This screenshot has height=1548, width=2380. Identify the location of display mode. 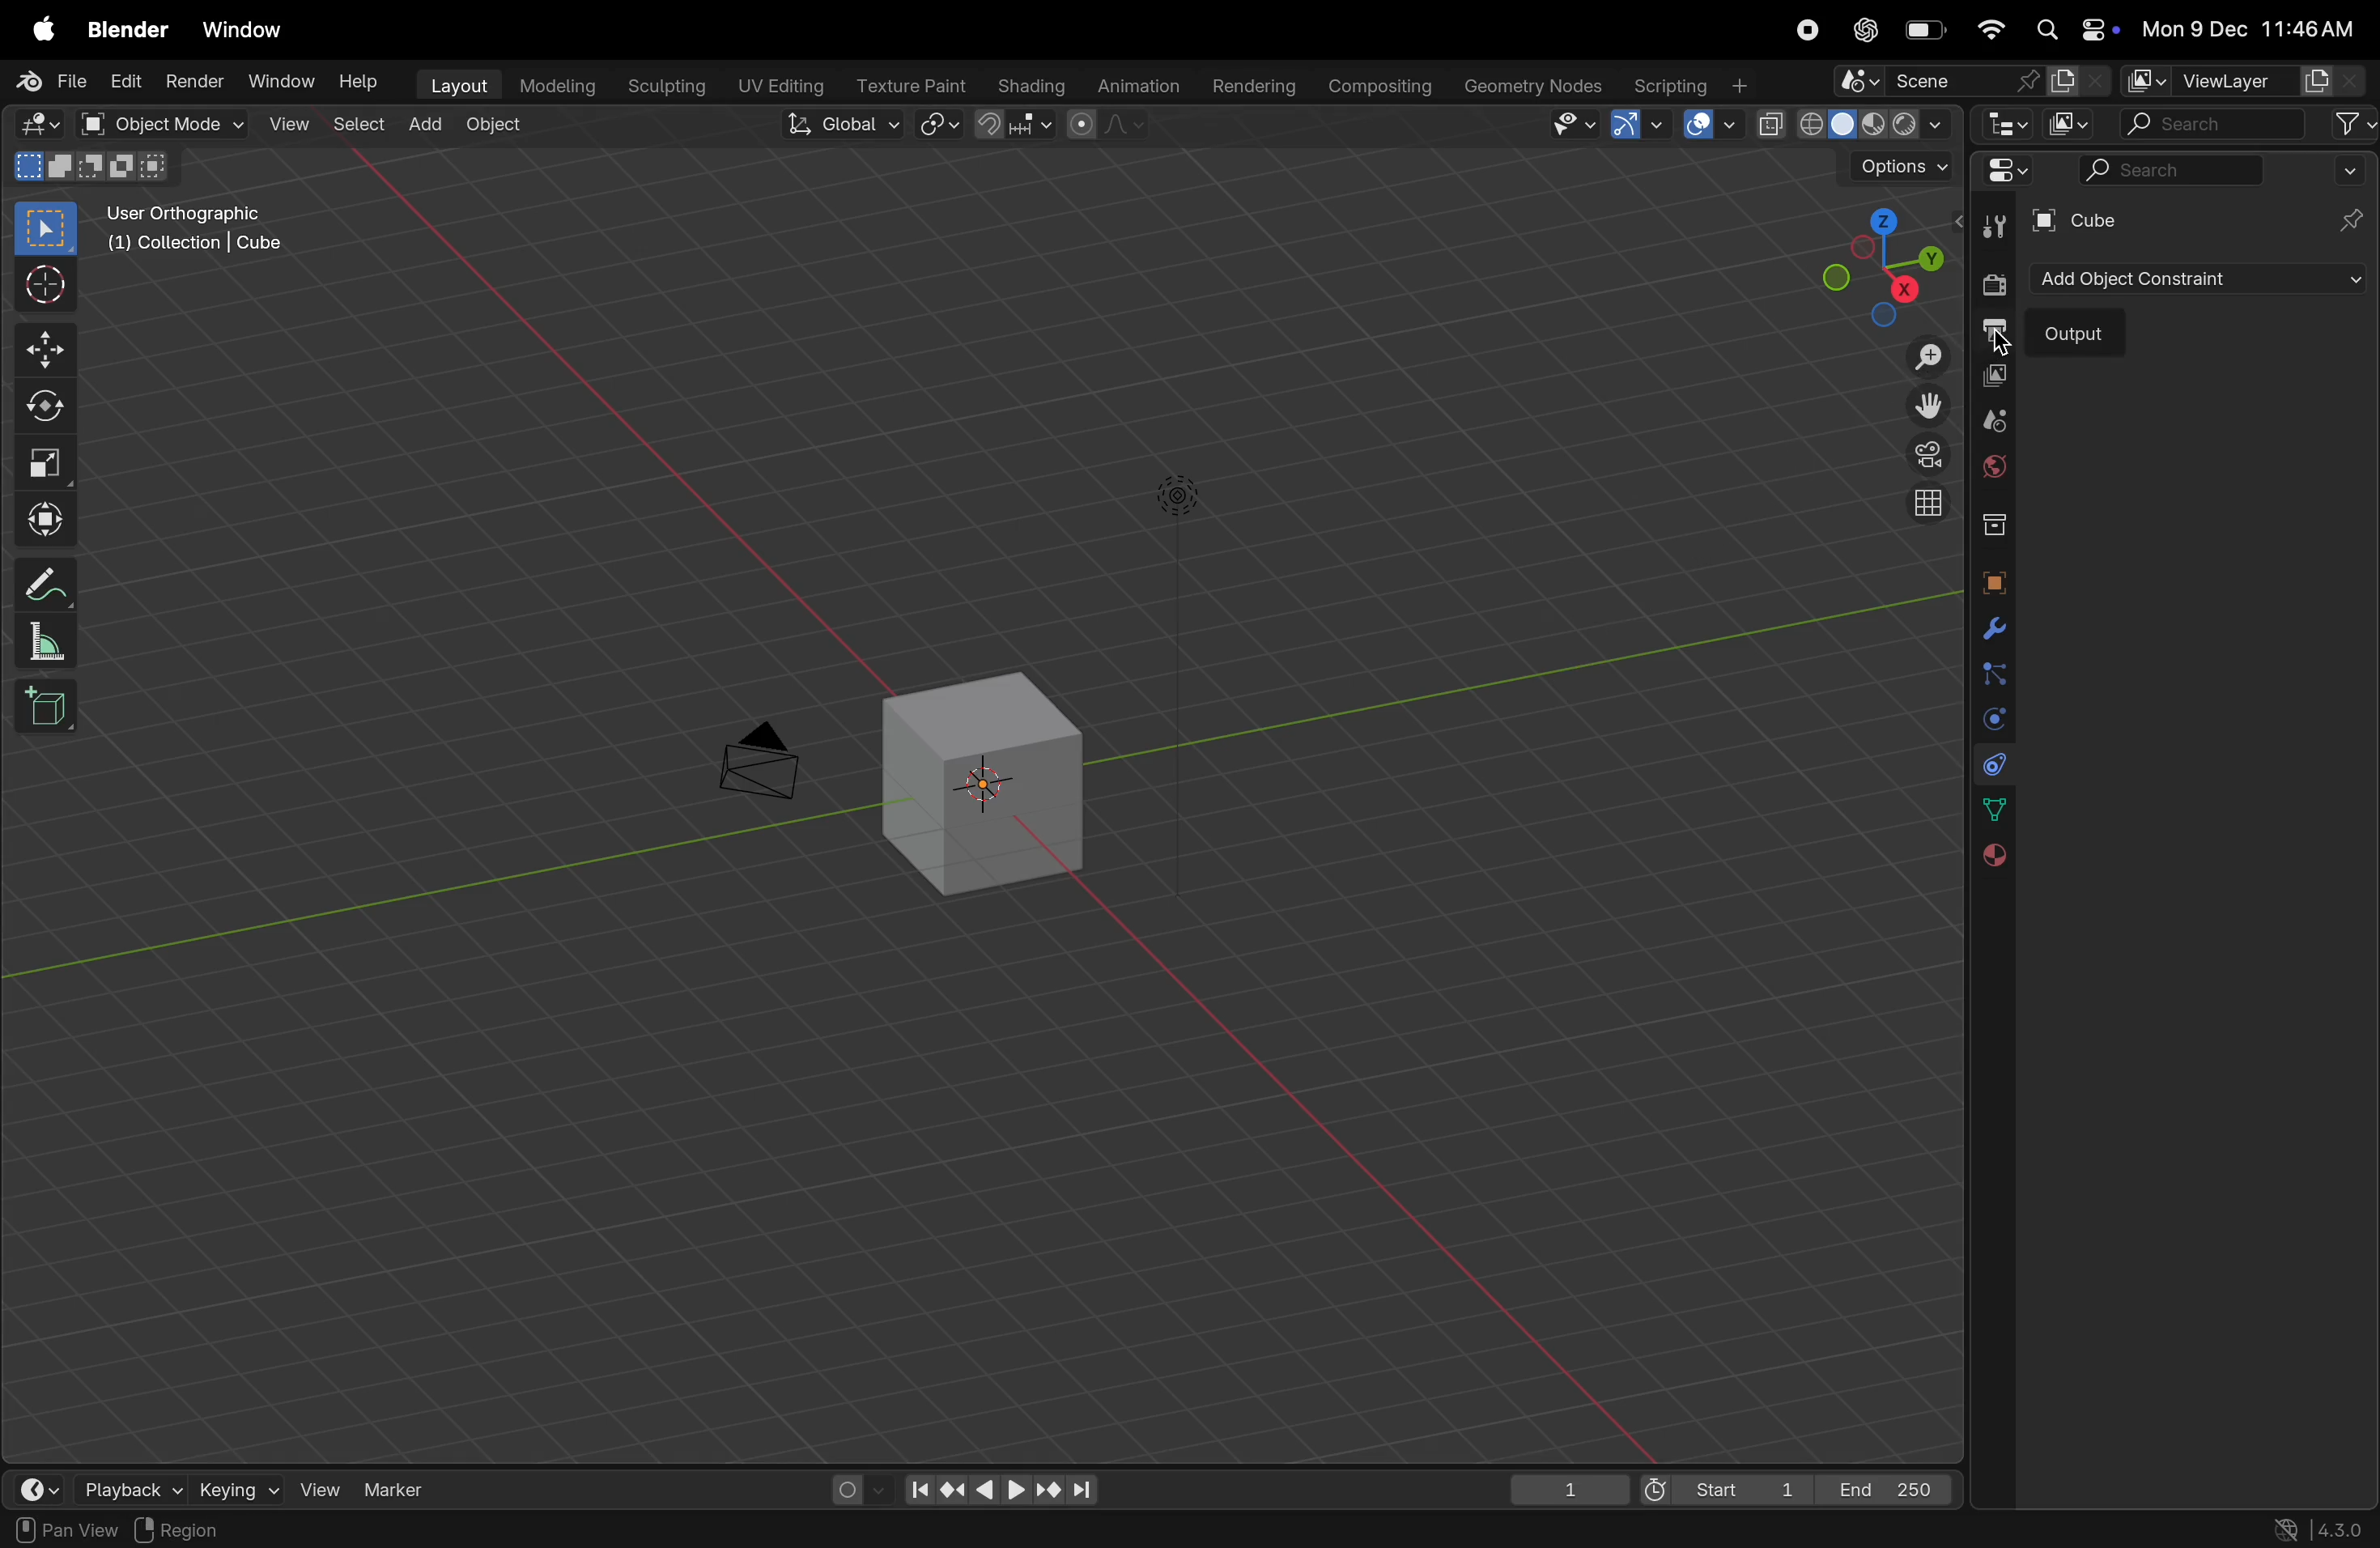
(2079, 123).